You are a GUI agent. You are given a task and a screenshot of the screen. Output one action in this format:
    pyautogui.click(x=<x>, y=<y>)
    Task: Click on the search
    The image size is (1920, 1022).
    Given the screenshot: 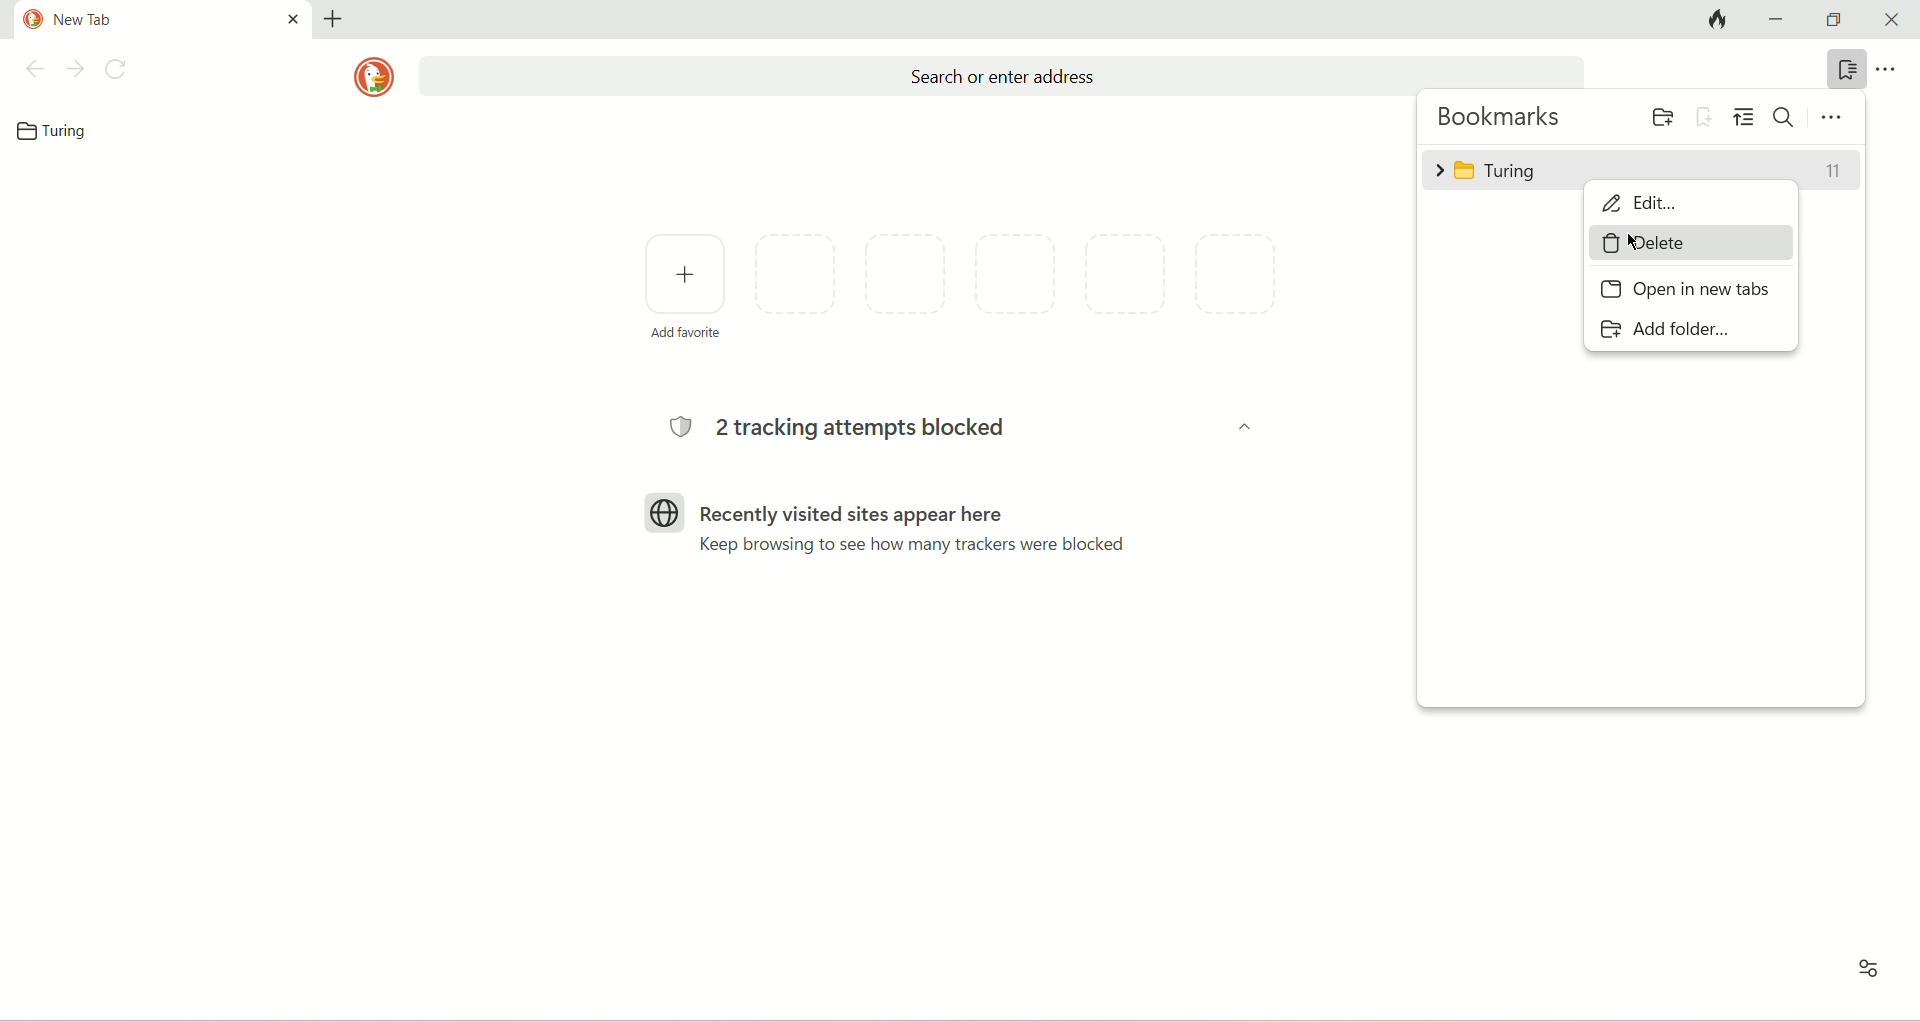 What is the action you would take?
    pyautogui.click(x=1786, y=115)
    